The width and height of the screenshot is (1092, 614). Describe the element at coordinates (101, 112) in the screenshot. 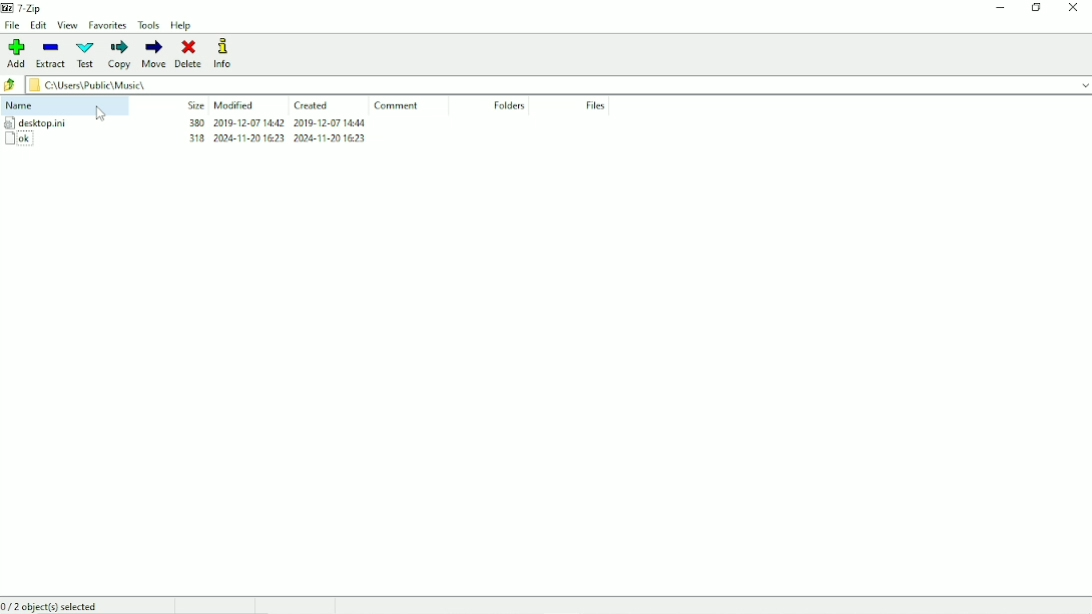

I see `cursor` at that location.